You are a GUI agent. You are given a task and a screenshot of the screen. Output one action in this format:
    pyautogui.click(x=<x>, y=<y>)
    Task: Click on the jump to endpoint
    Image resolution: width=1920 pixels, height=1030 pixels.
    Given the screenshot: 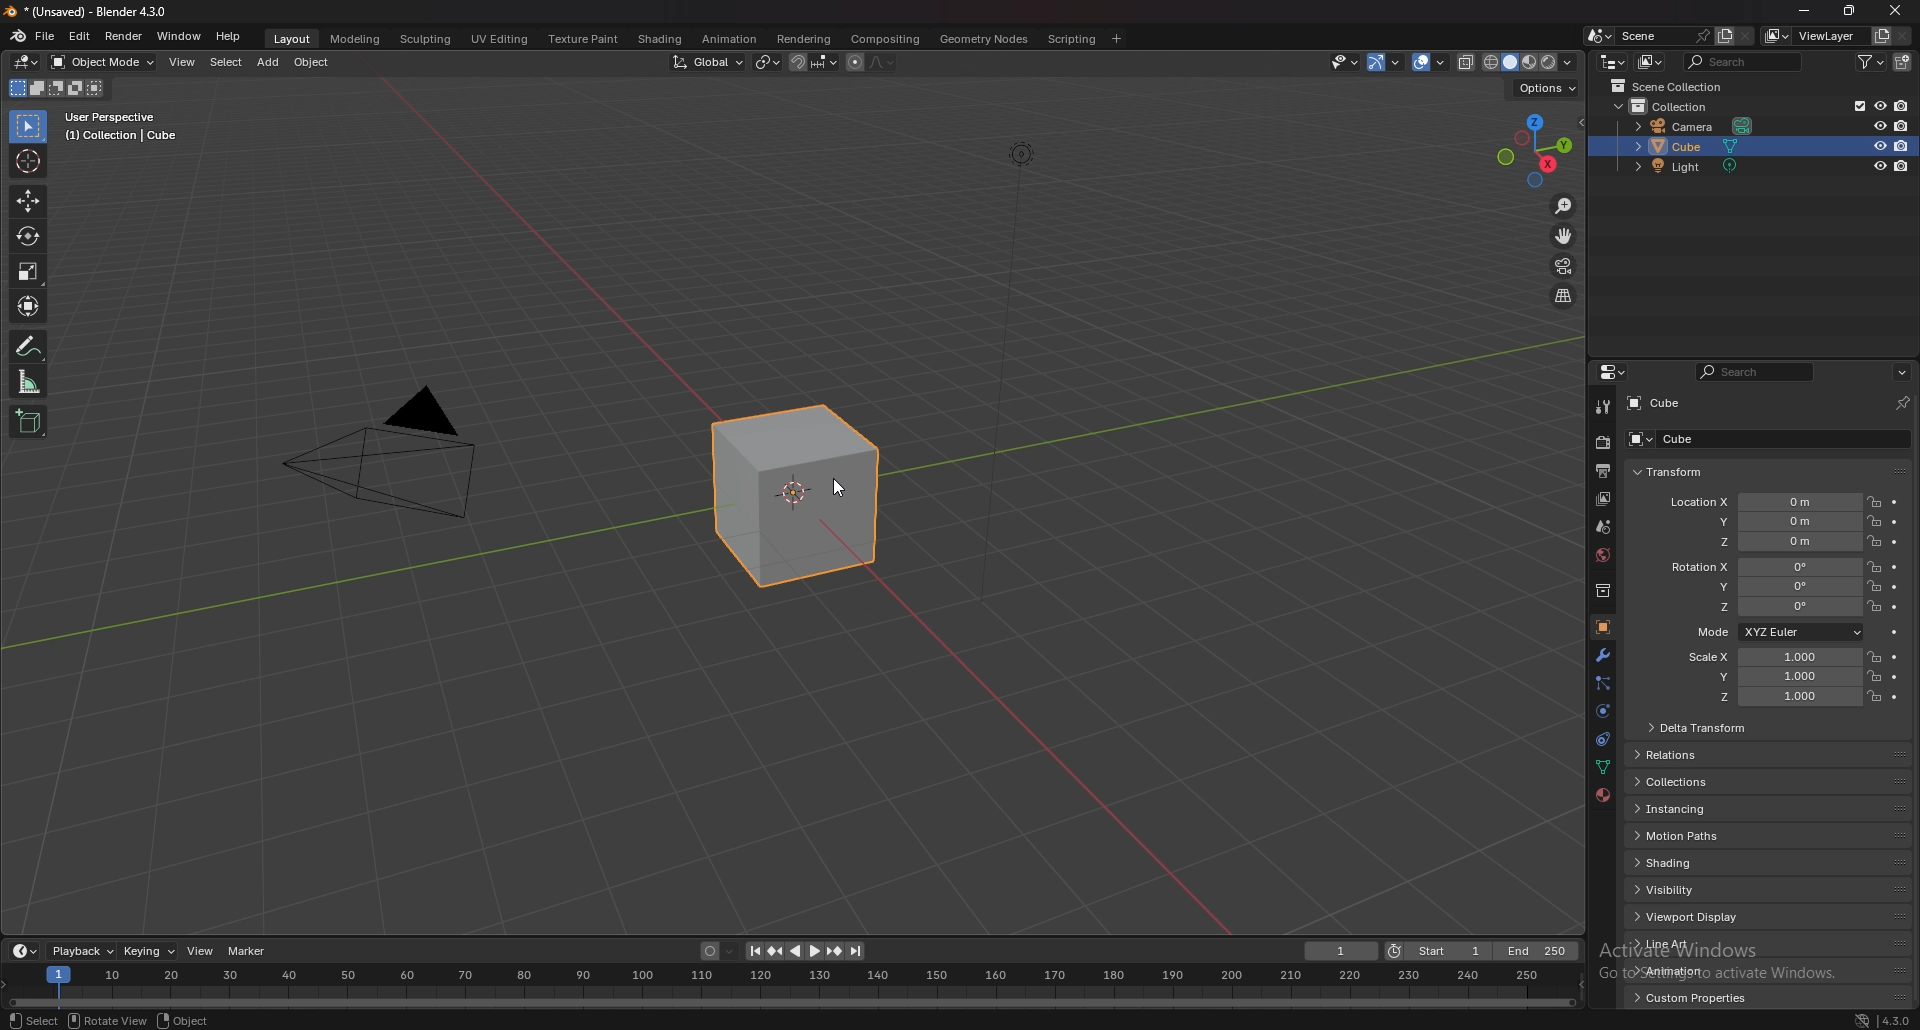 What is the action you would take?
    pyautogui.click(x=754, y=951)
    